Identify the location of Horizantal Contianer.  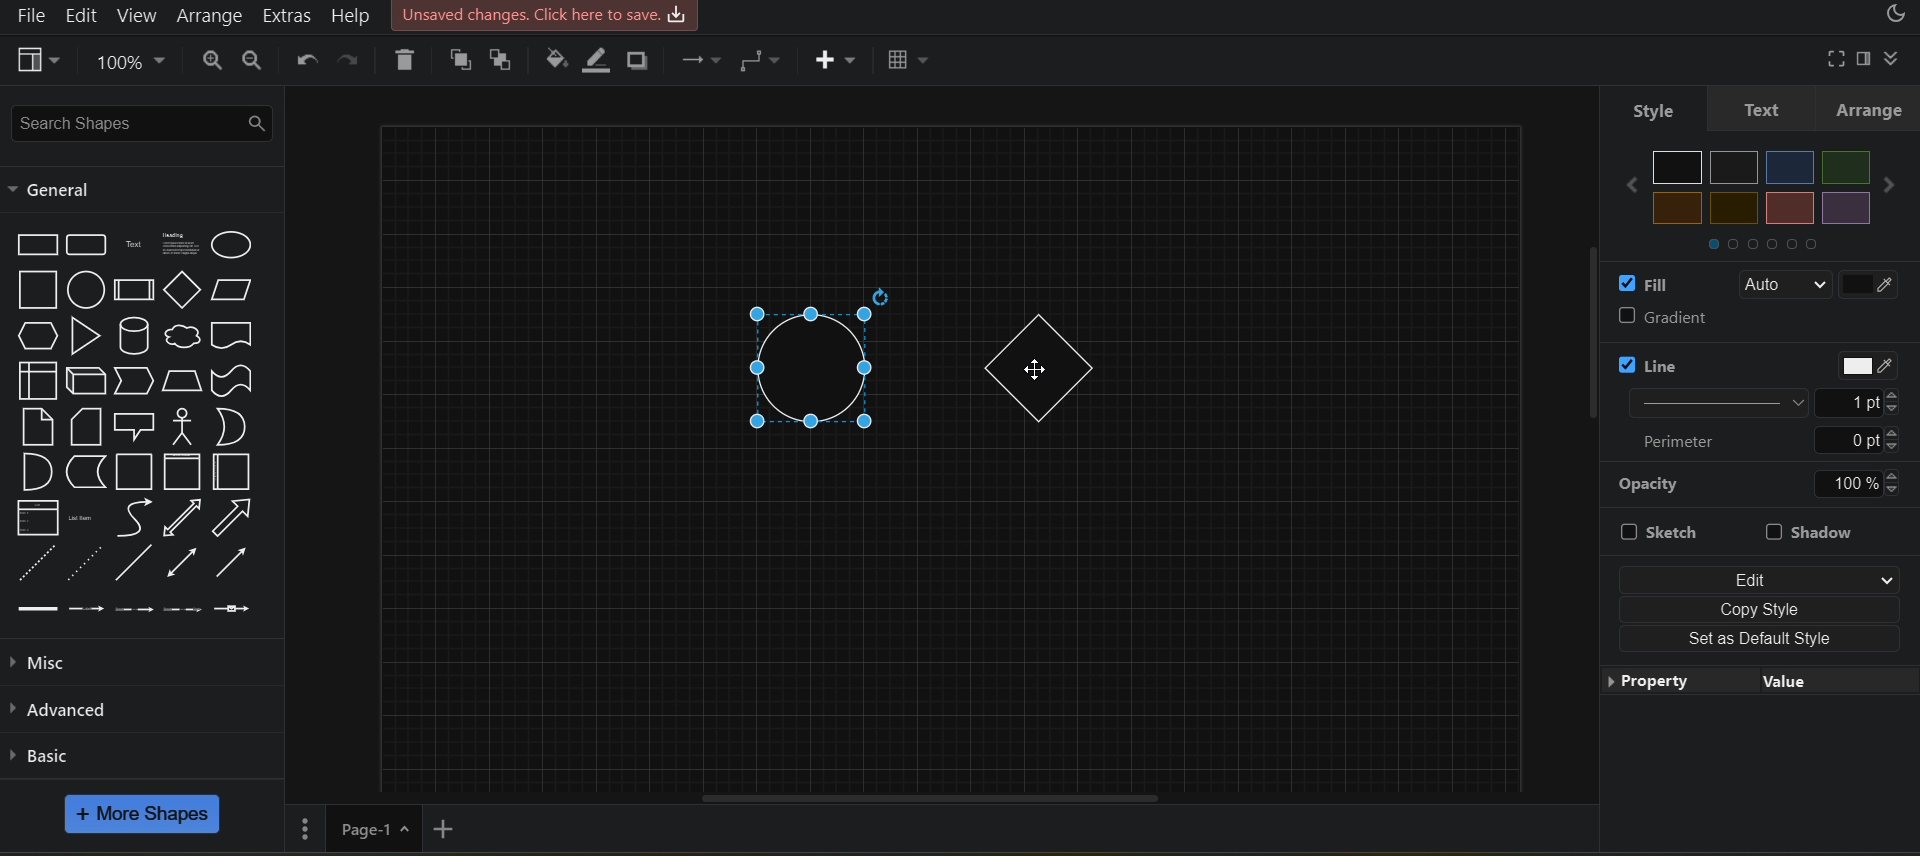
(232, 472).